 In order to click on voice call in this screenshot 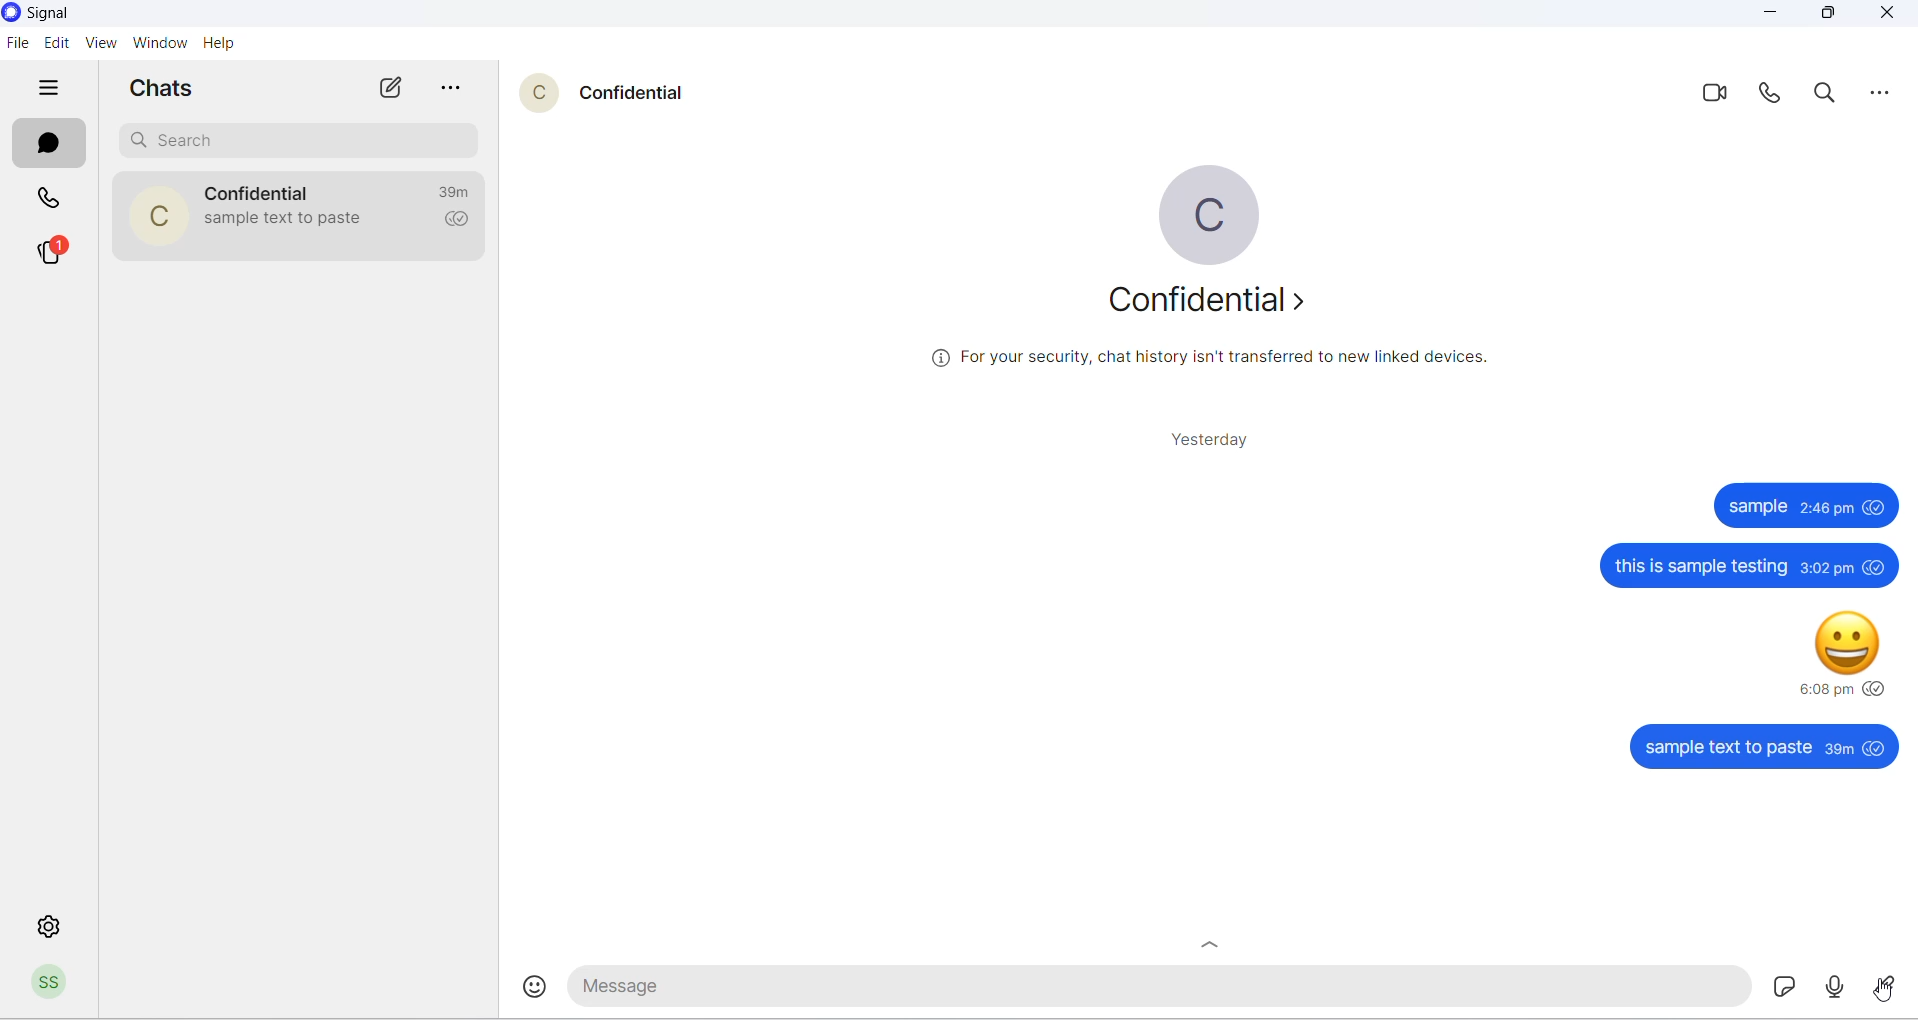, I will do `click(1774, 98)`.